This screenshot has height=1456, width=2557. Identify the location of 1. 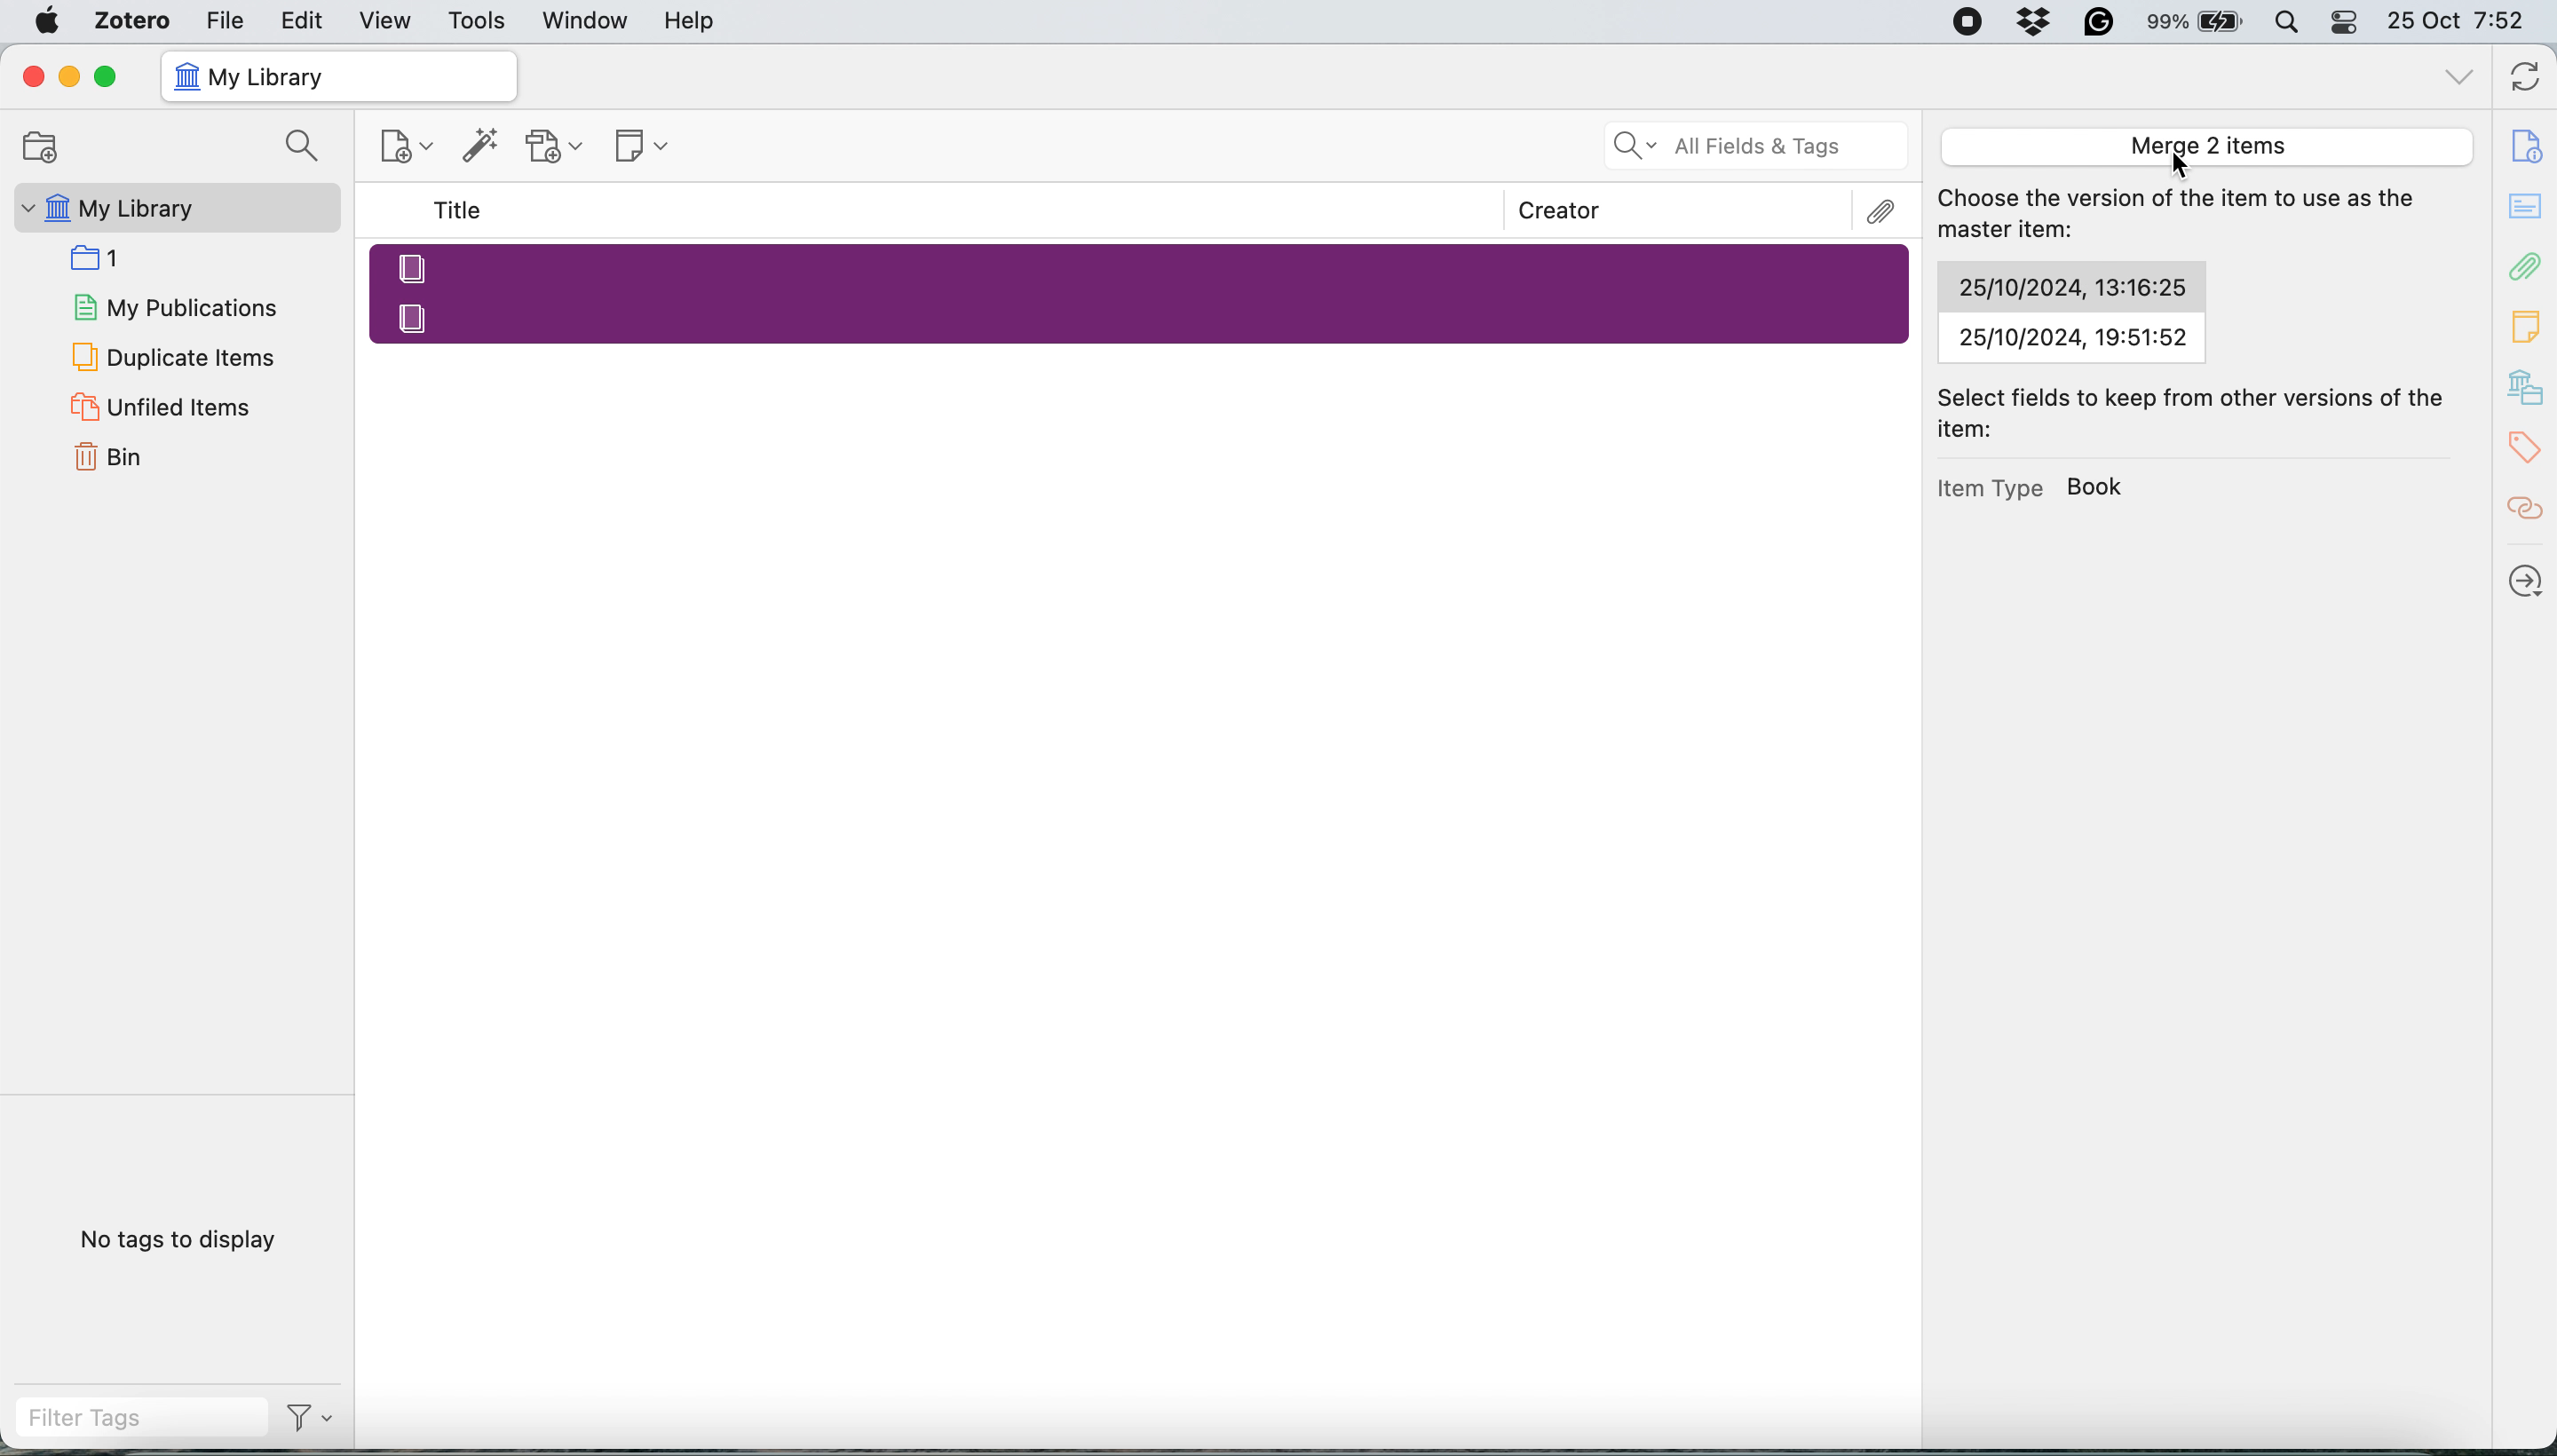
(104, 256).